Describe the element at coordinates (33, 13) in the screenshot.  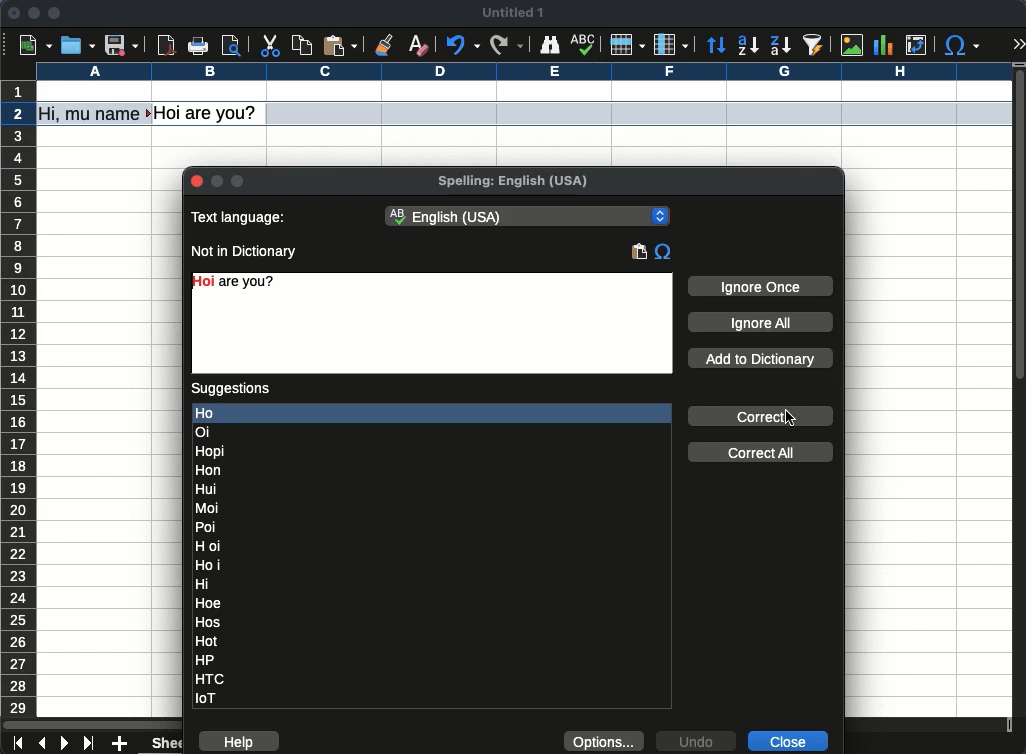
I see `minimize` at that location.